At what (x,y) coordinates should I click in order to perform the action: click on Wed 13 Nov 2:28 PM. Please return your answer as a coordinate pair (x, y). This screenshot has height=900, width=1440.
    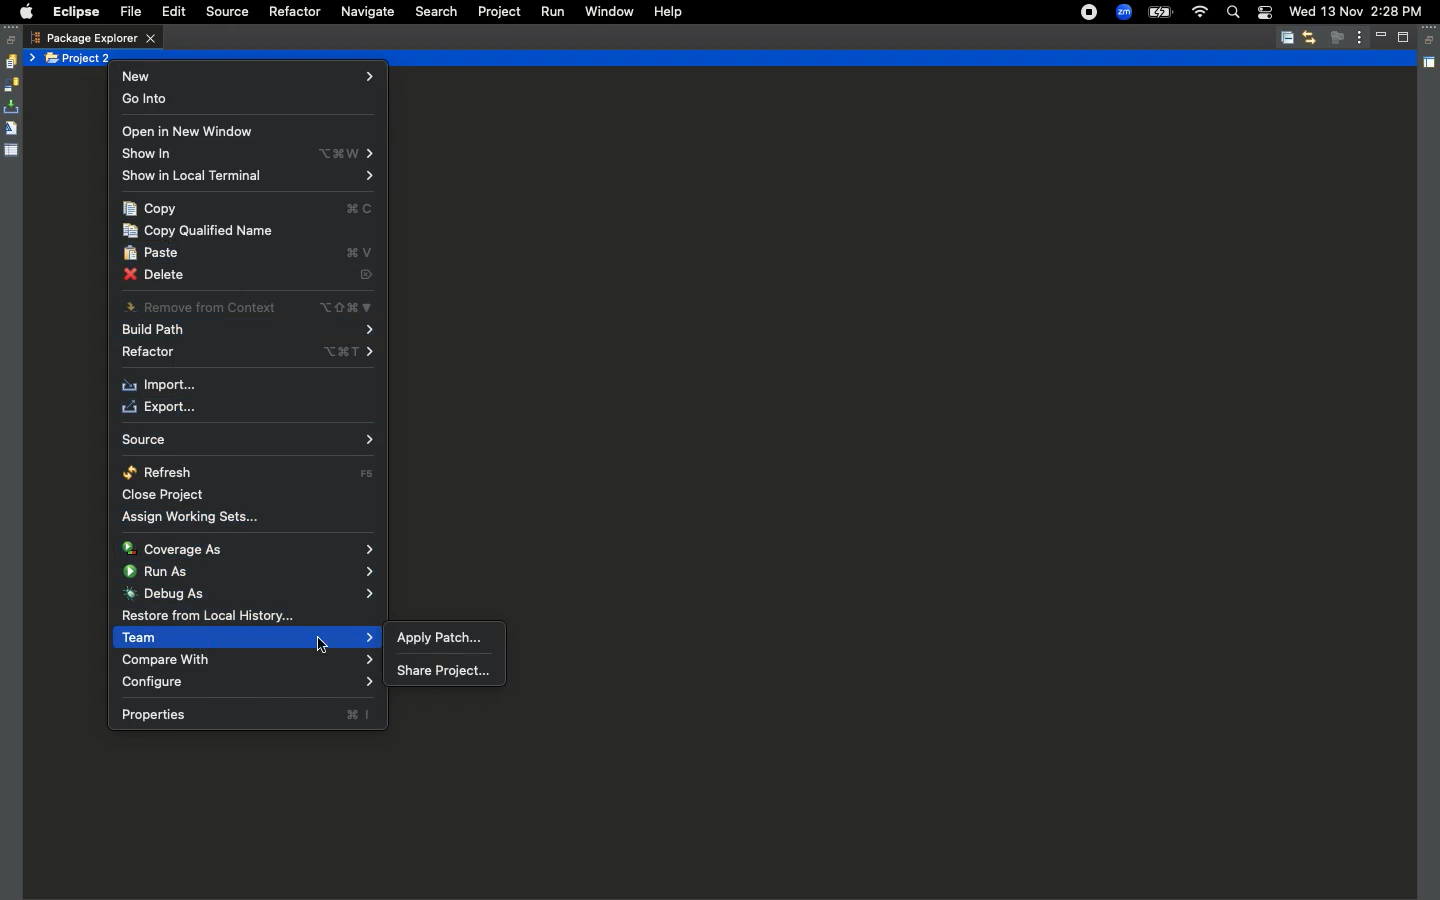
    Looking at the image, I should click on (1355, 10).